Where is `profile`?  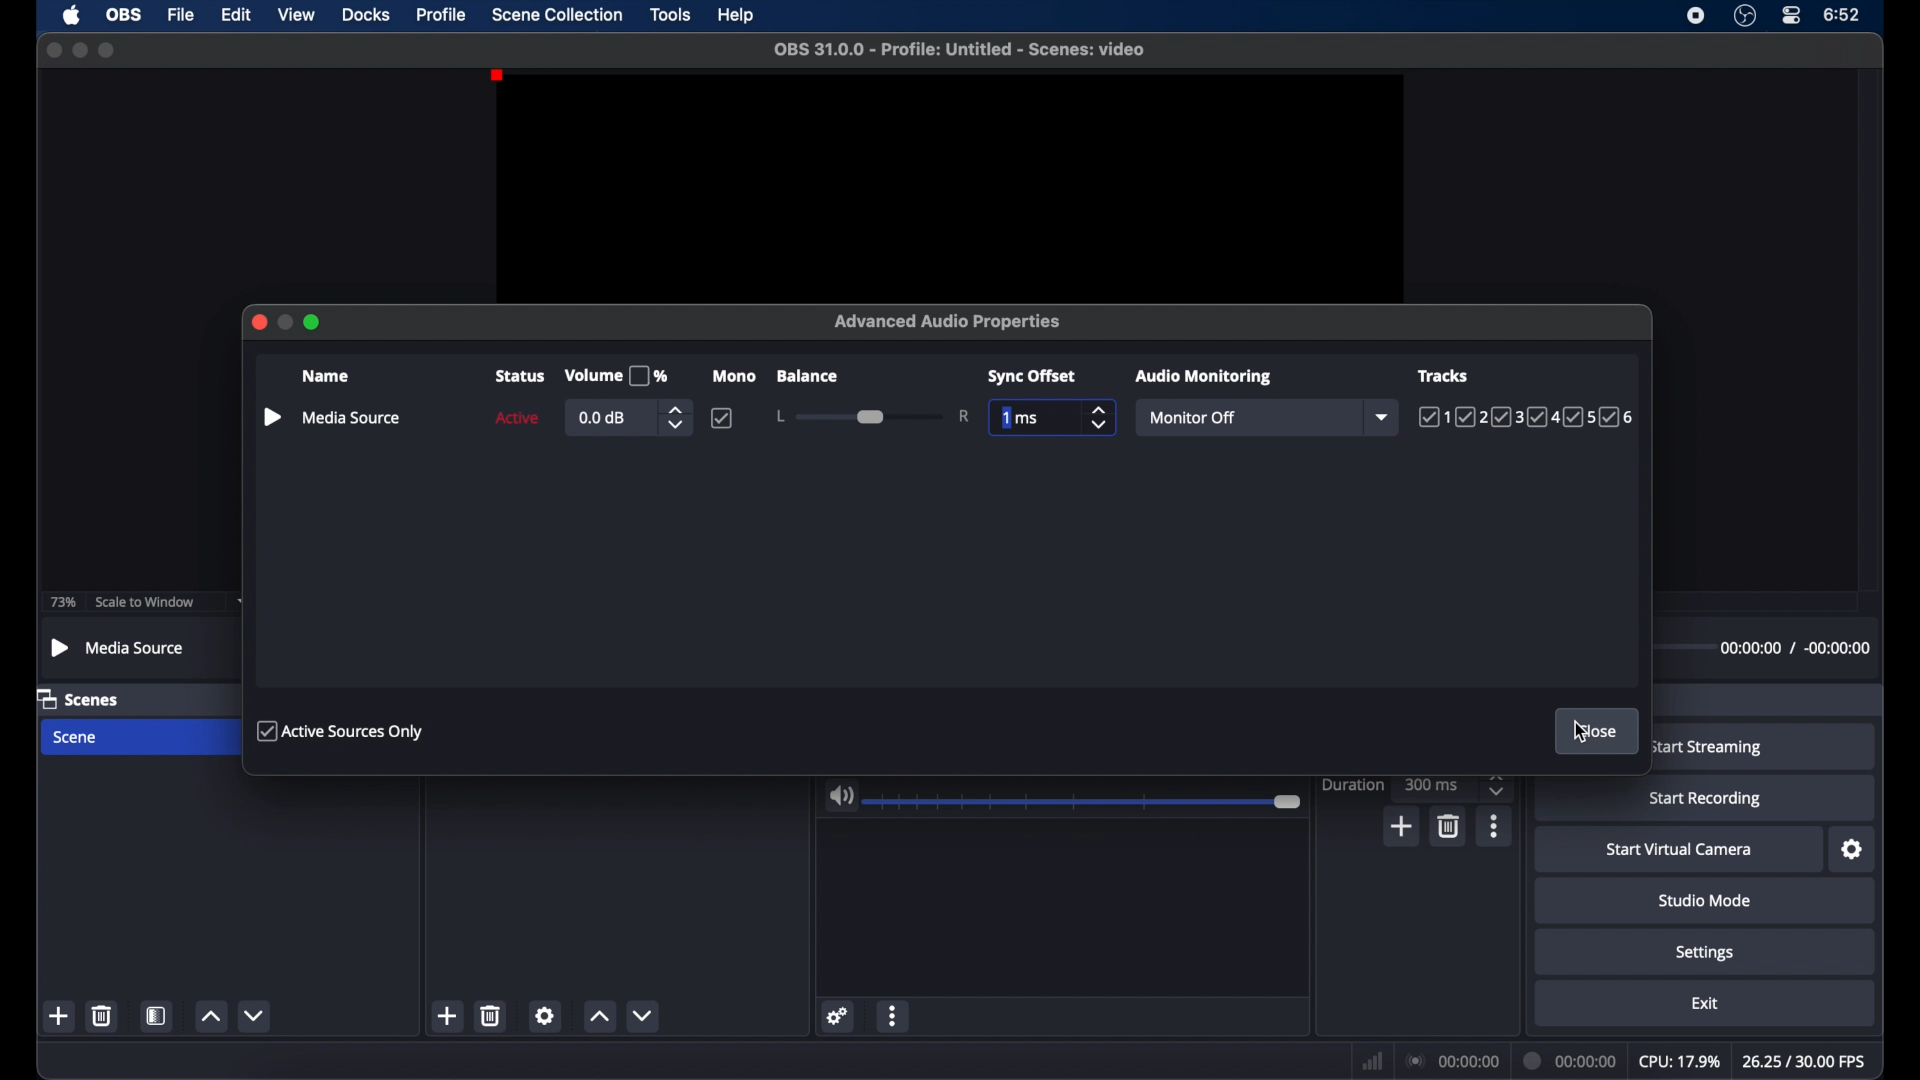
profile is located at coordinates (443, 15).